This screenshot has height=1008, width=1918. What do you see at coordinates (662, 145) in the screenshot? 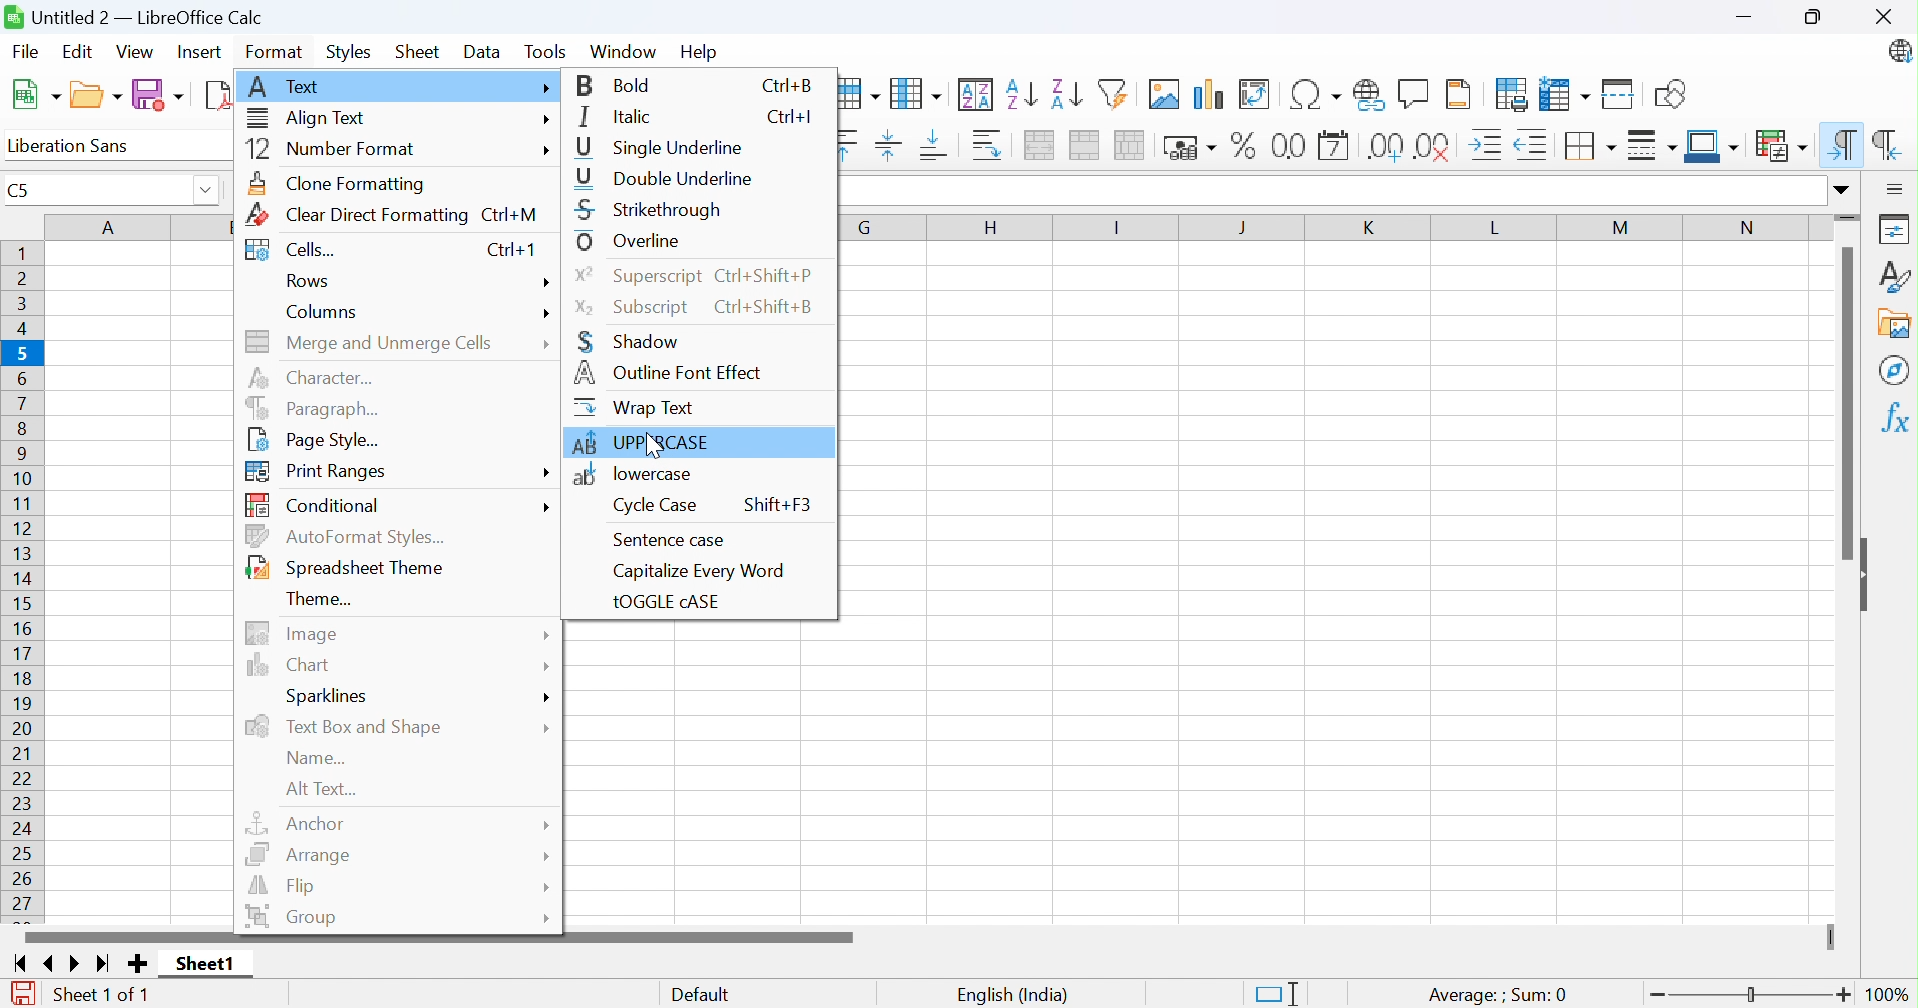
I see `Single underline` at bounding box center [662, 145].